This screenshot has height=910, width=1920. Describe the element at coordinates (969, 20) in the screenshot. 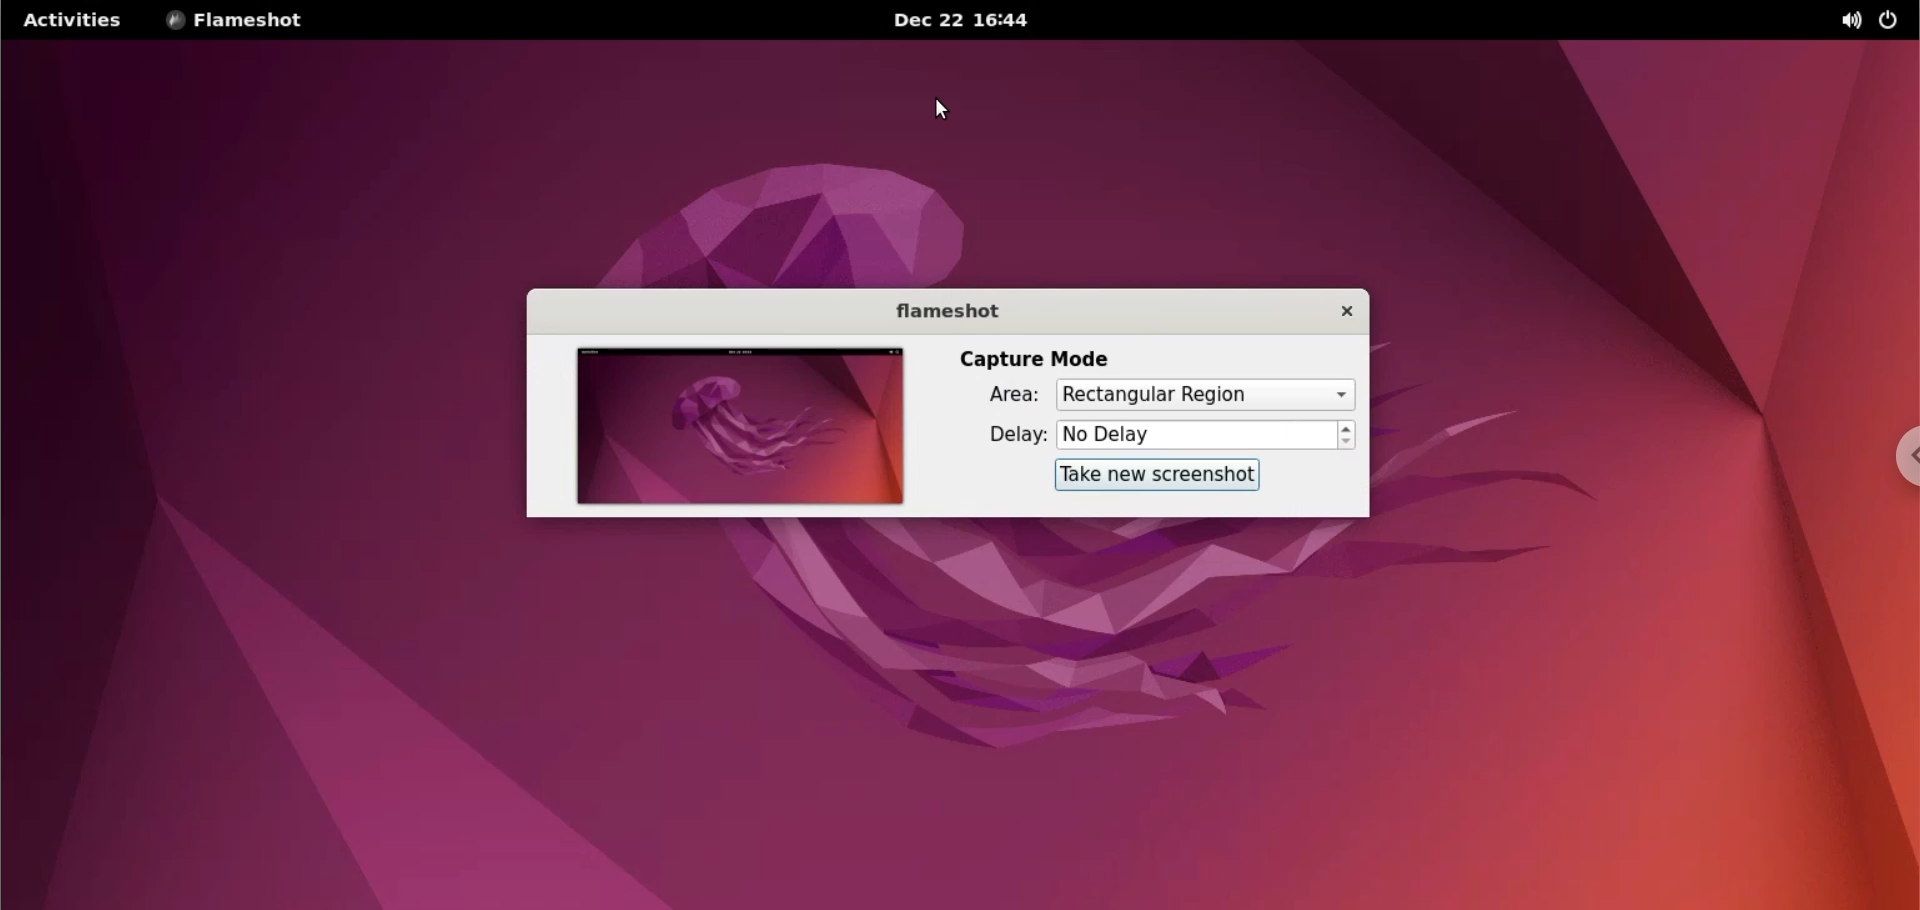

I see `Dec 22 16:44` at that location.